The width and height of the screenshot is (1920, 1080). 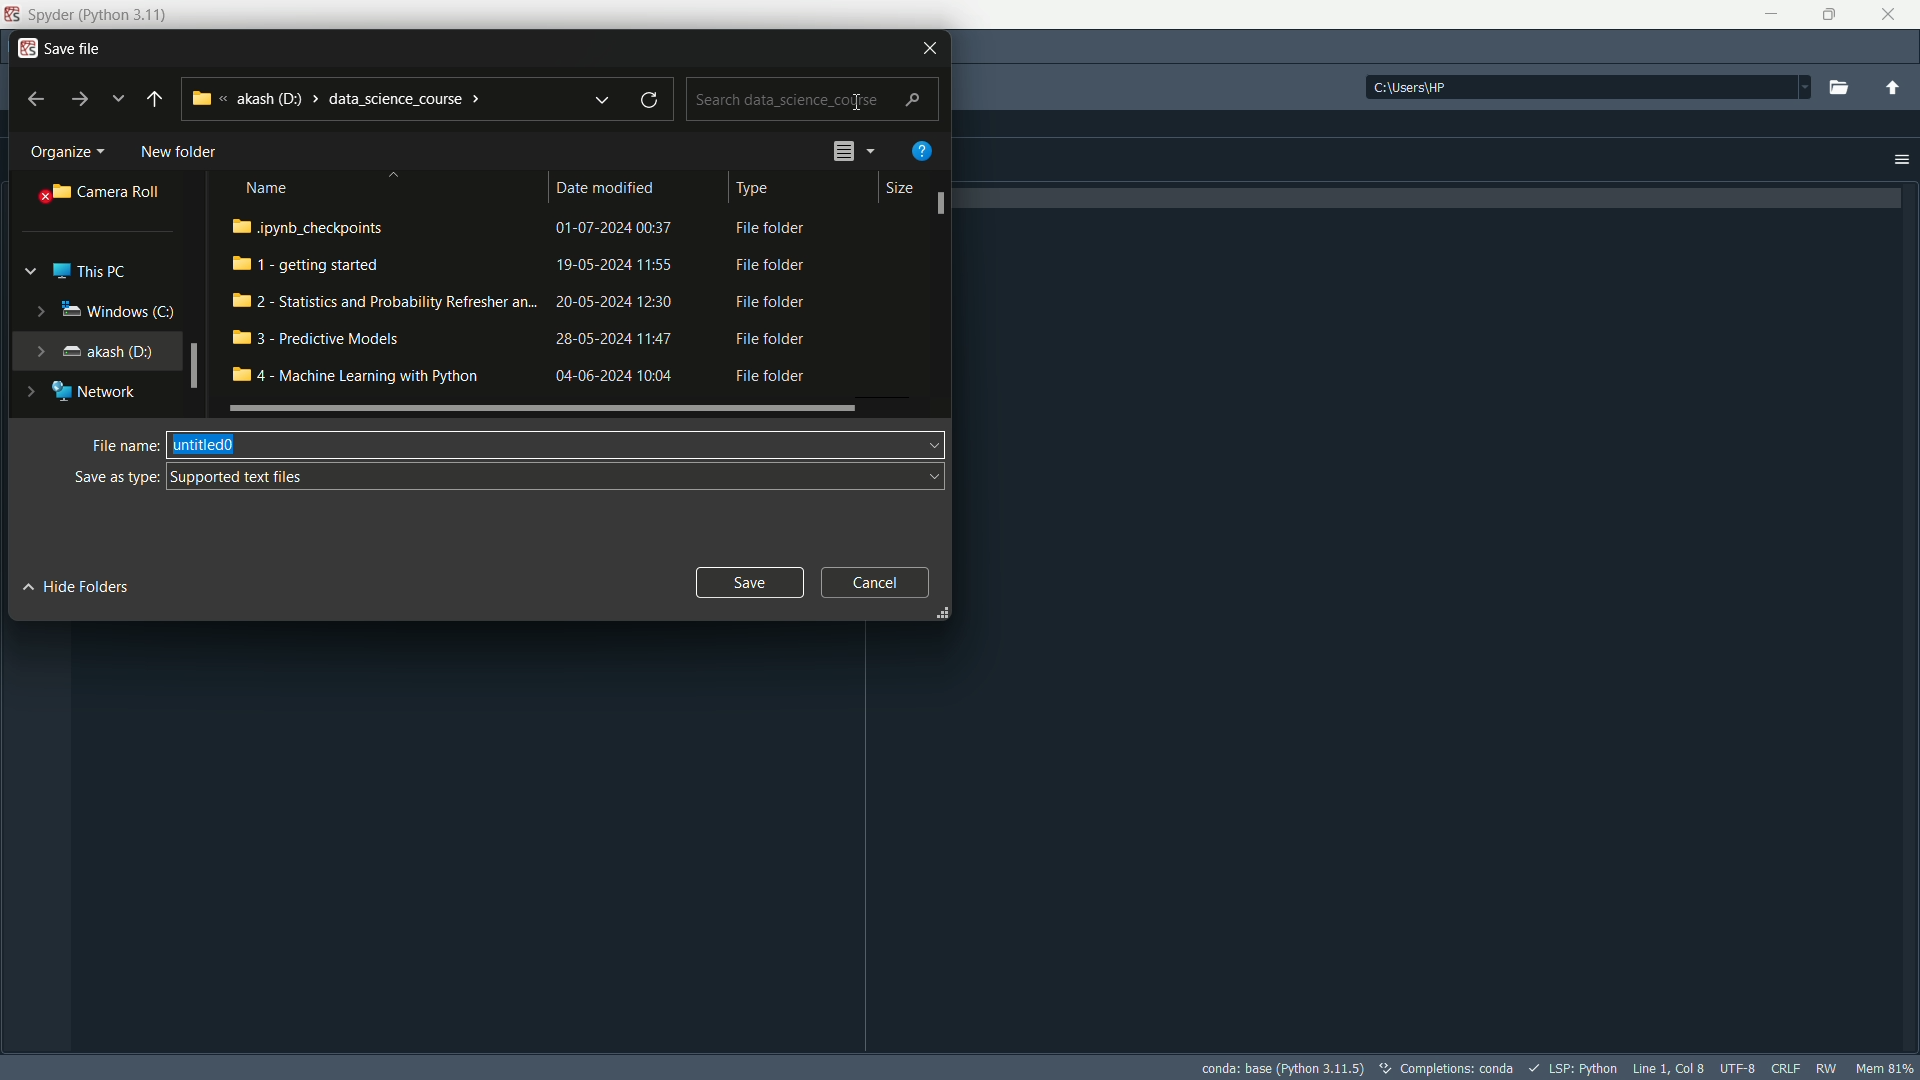 What do you see at coordinates (1893, 87) in the screenshot?
I see `change to  parent directory` at bounding box center [1893, 87].